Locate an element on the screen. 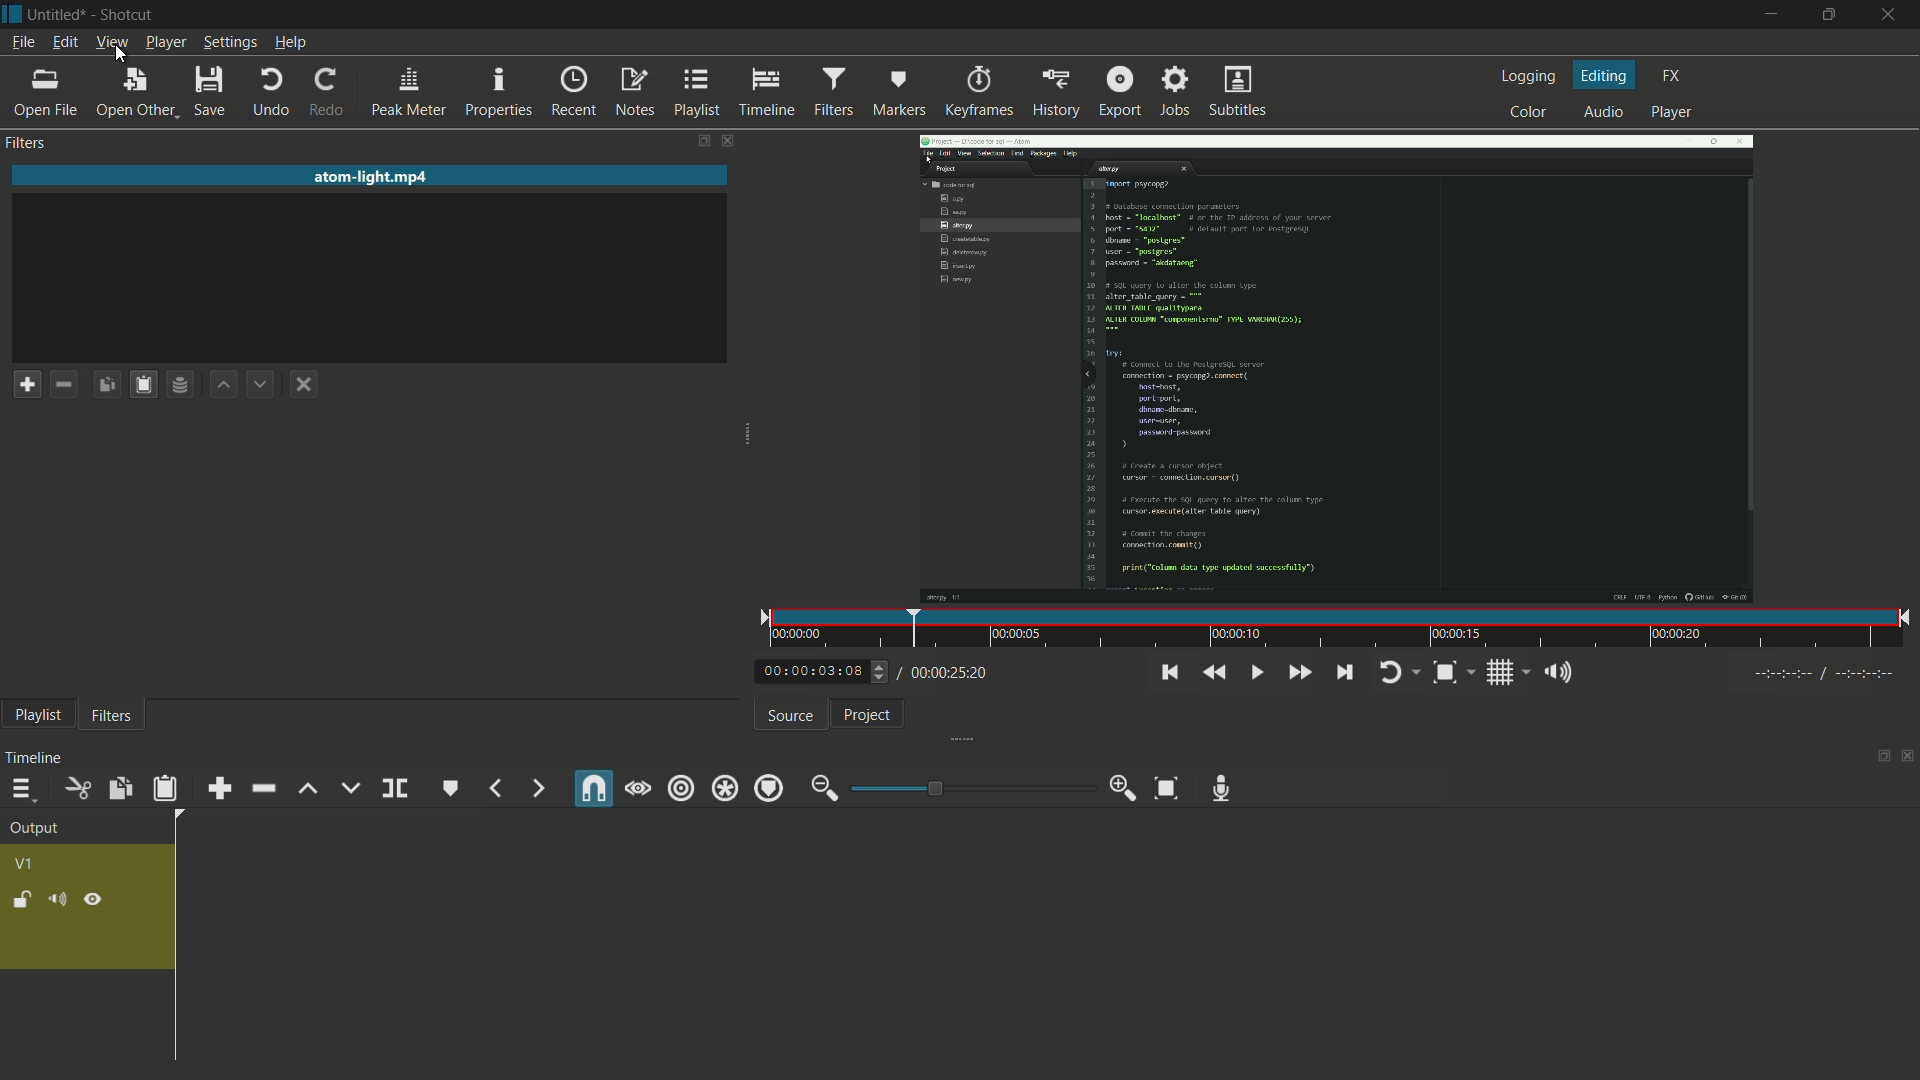  next marker is located at coordinates (534, 788).